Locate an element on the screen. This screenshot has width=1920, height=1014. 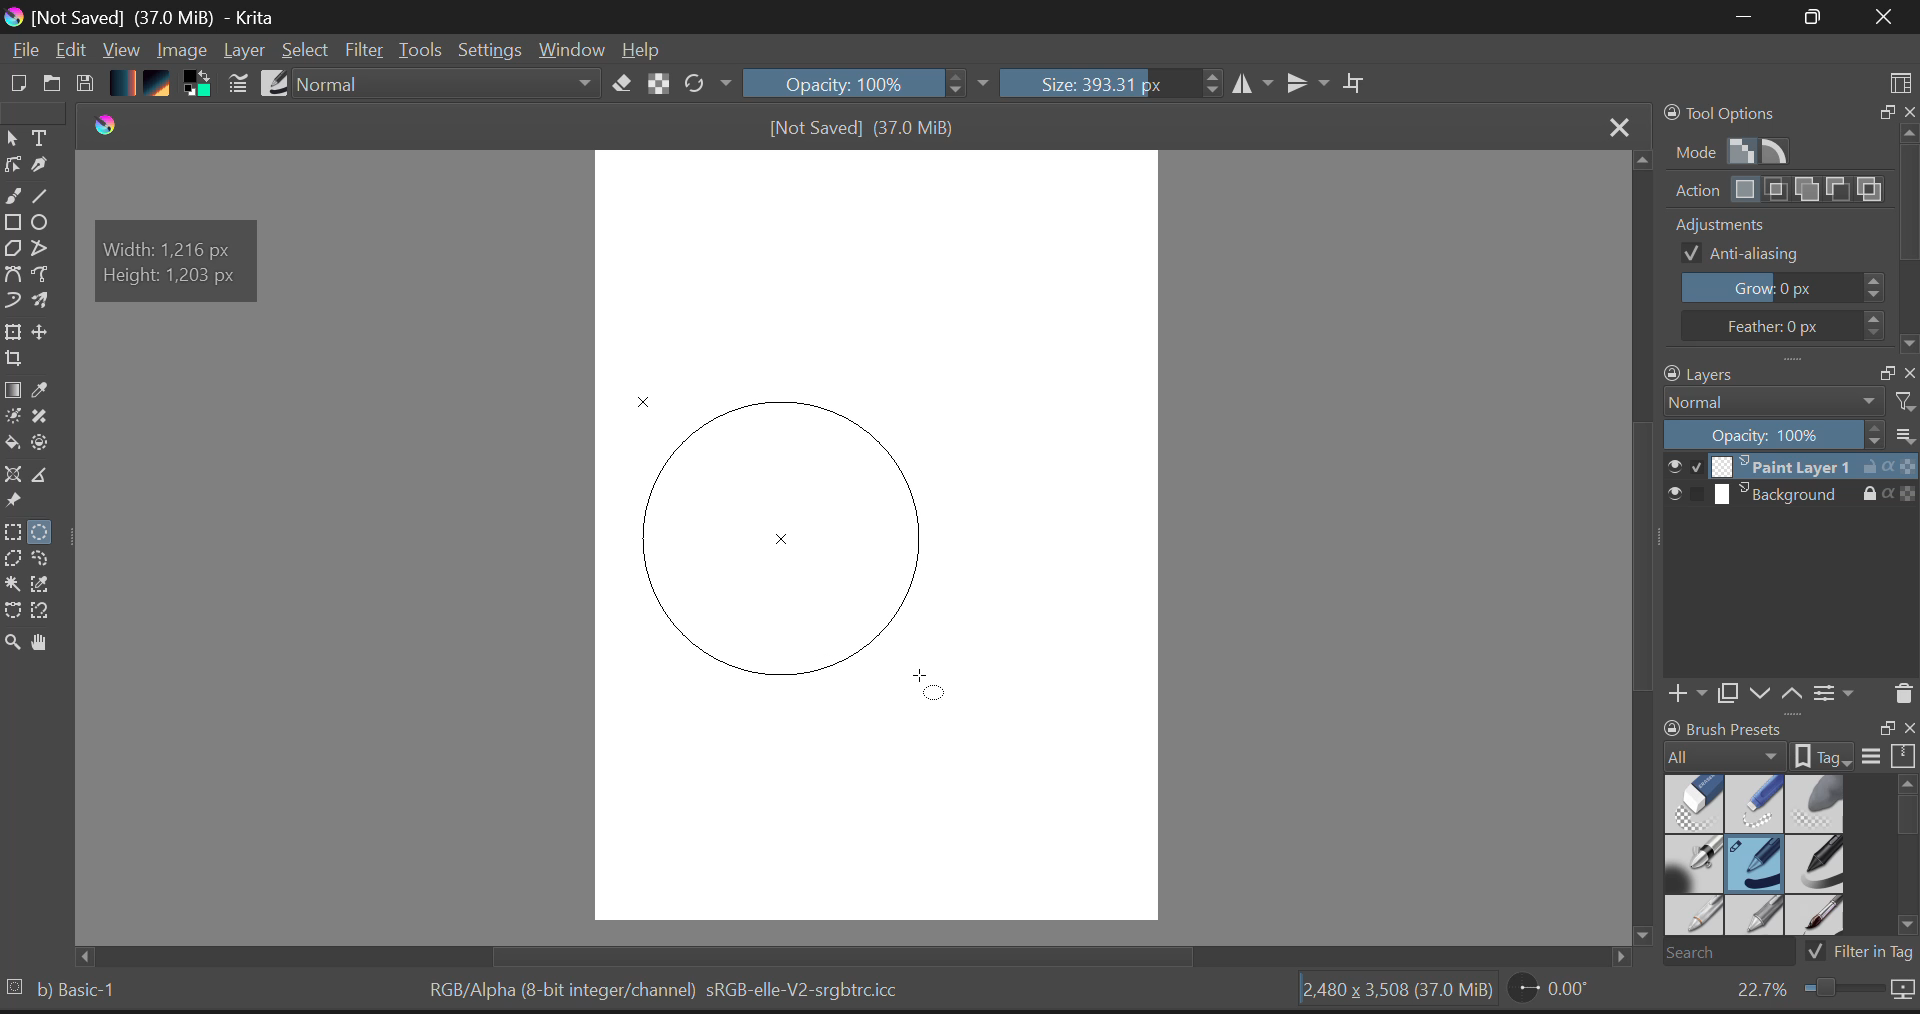
View is located at coordinates (122, 52).